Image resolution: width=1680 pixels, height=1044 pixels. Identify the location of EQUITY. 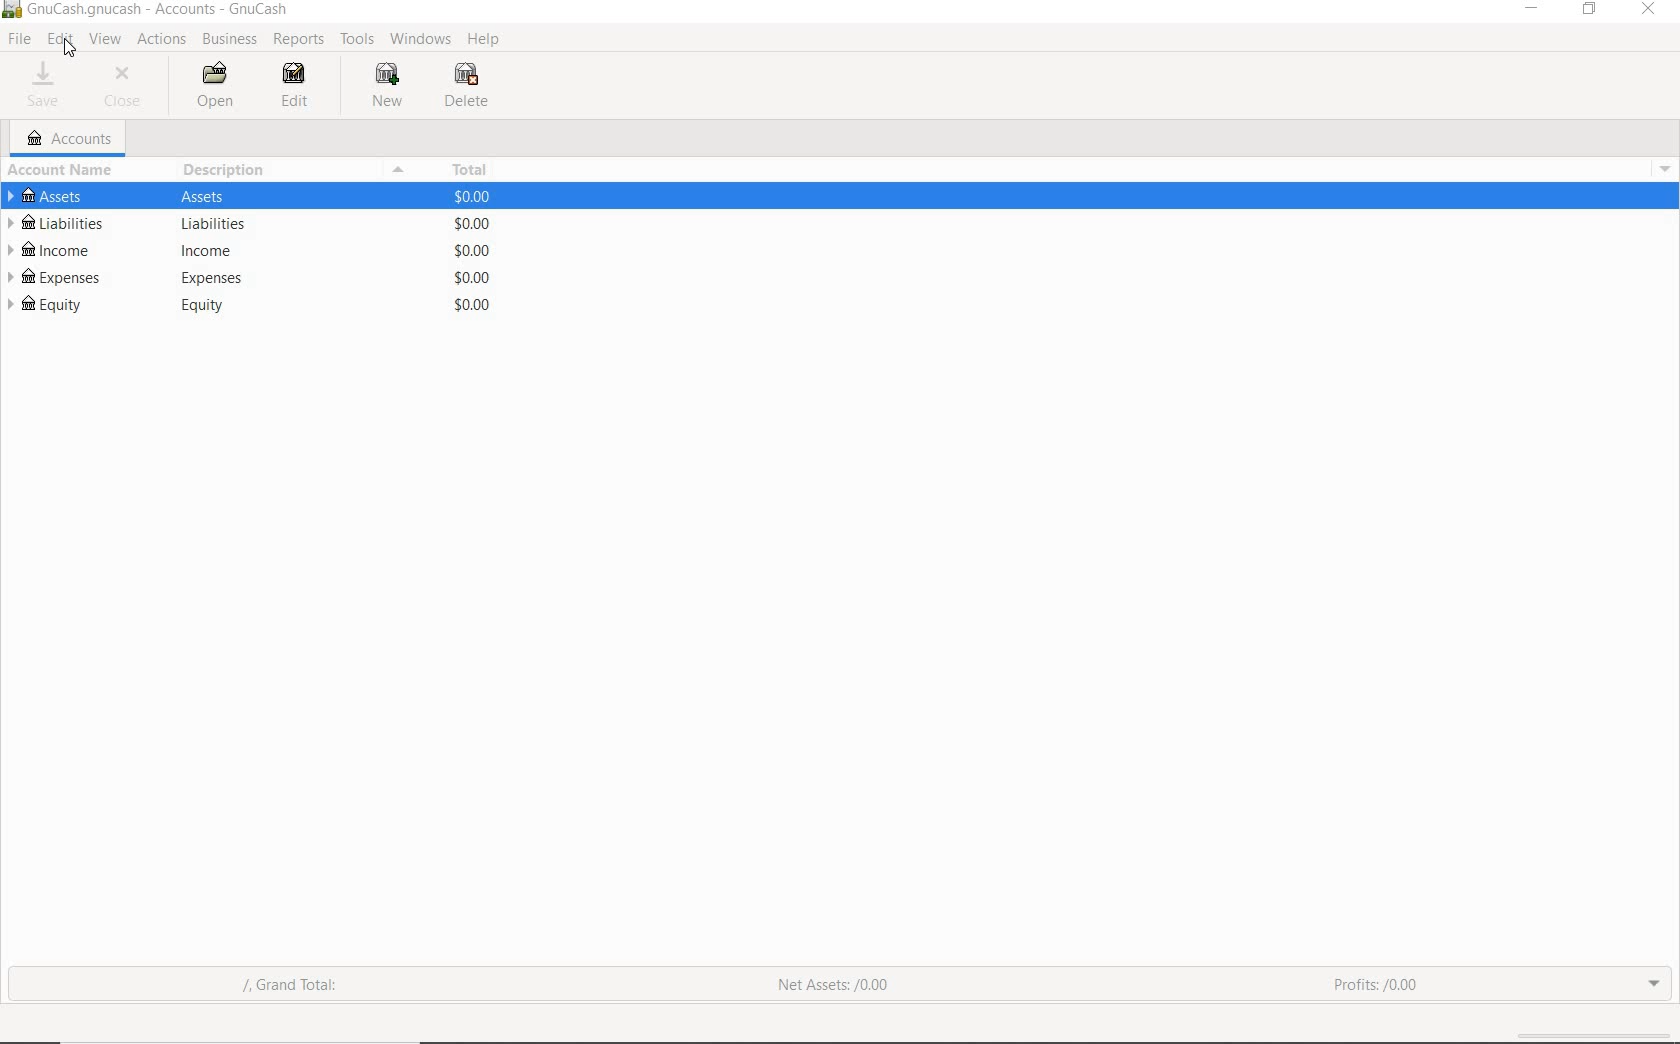
(49, 306).